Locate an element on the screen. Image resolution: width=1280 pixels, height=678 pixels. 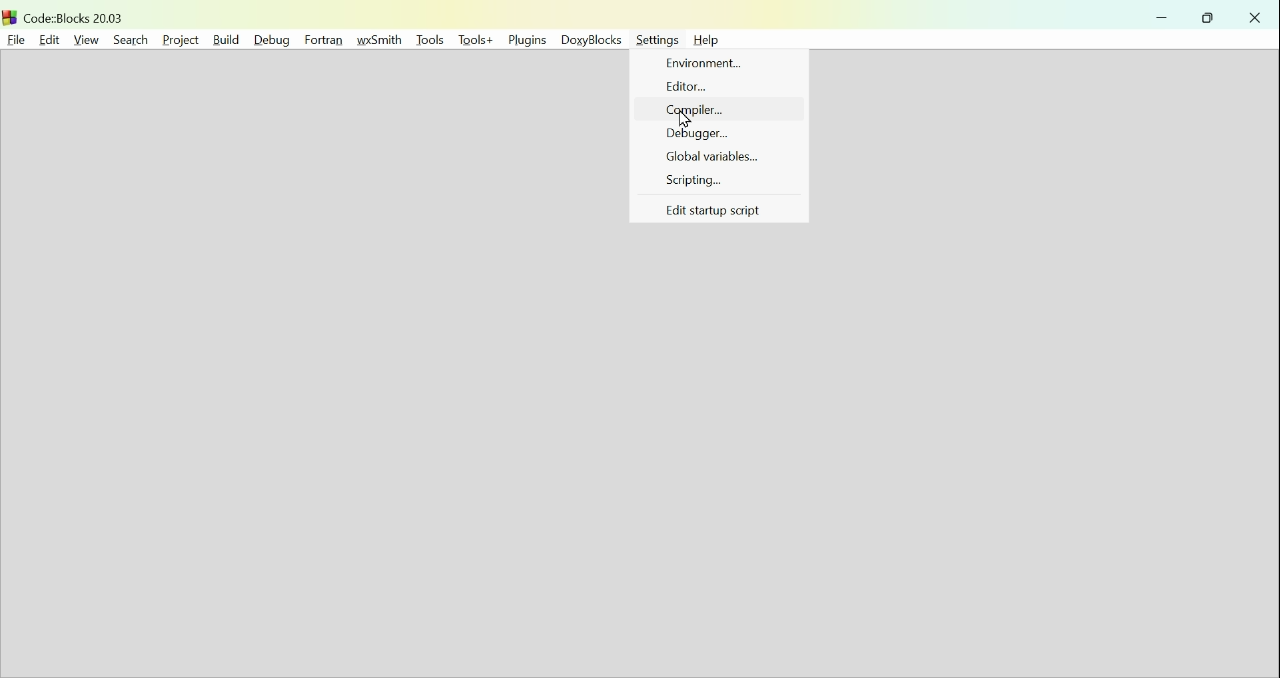
close is located at coordinates (1255, 17).